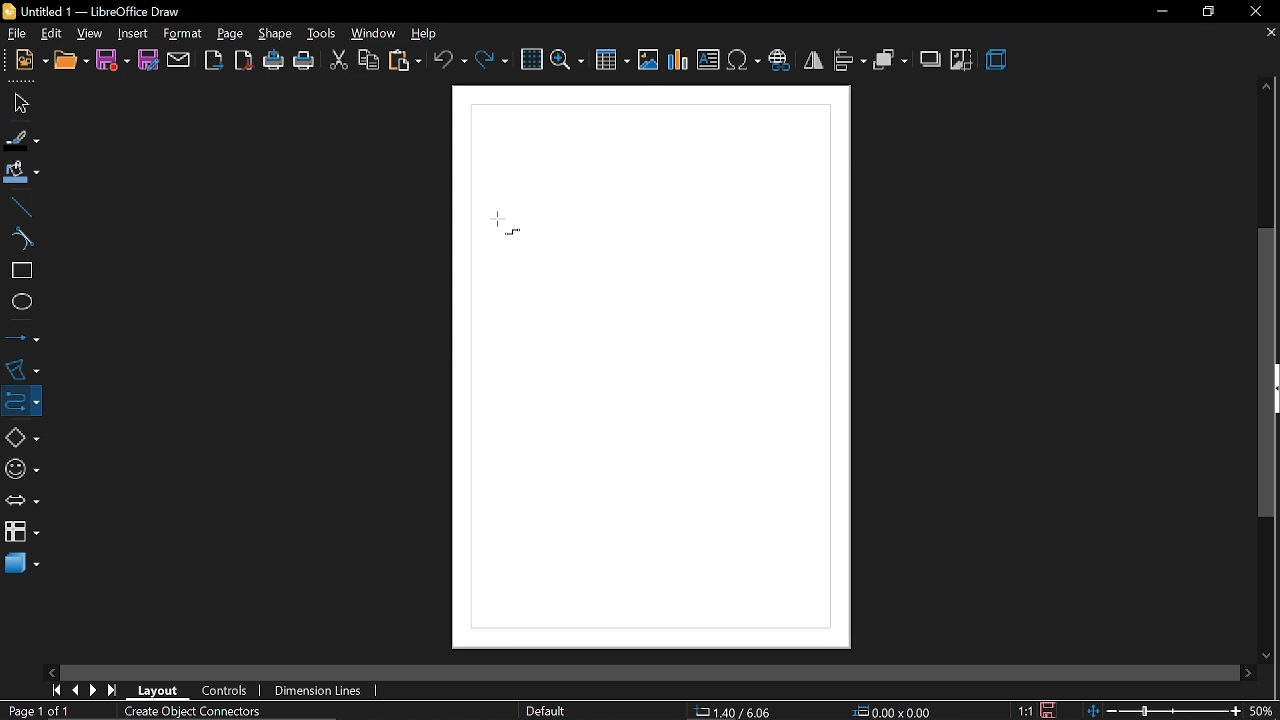 This screenshot has height=720, width=1280. What do you see at coordinates (159, 691) in the screenshot?
I see `layout` at bounding box center [159, 691].